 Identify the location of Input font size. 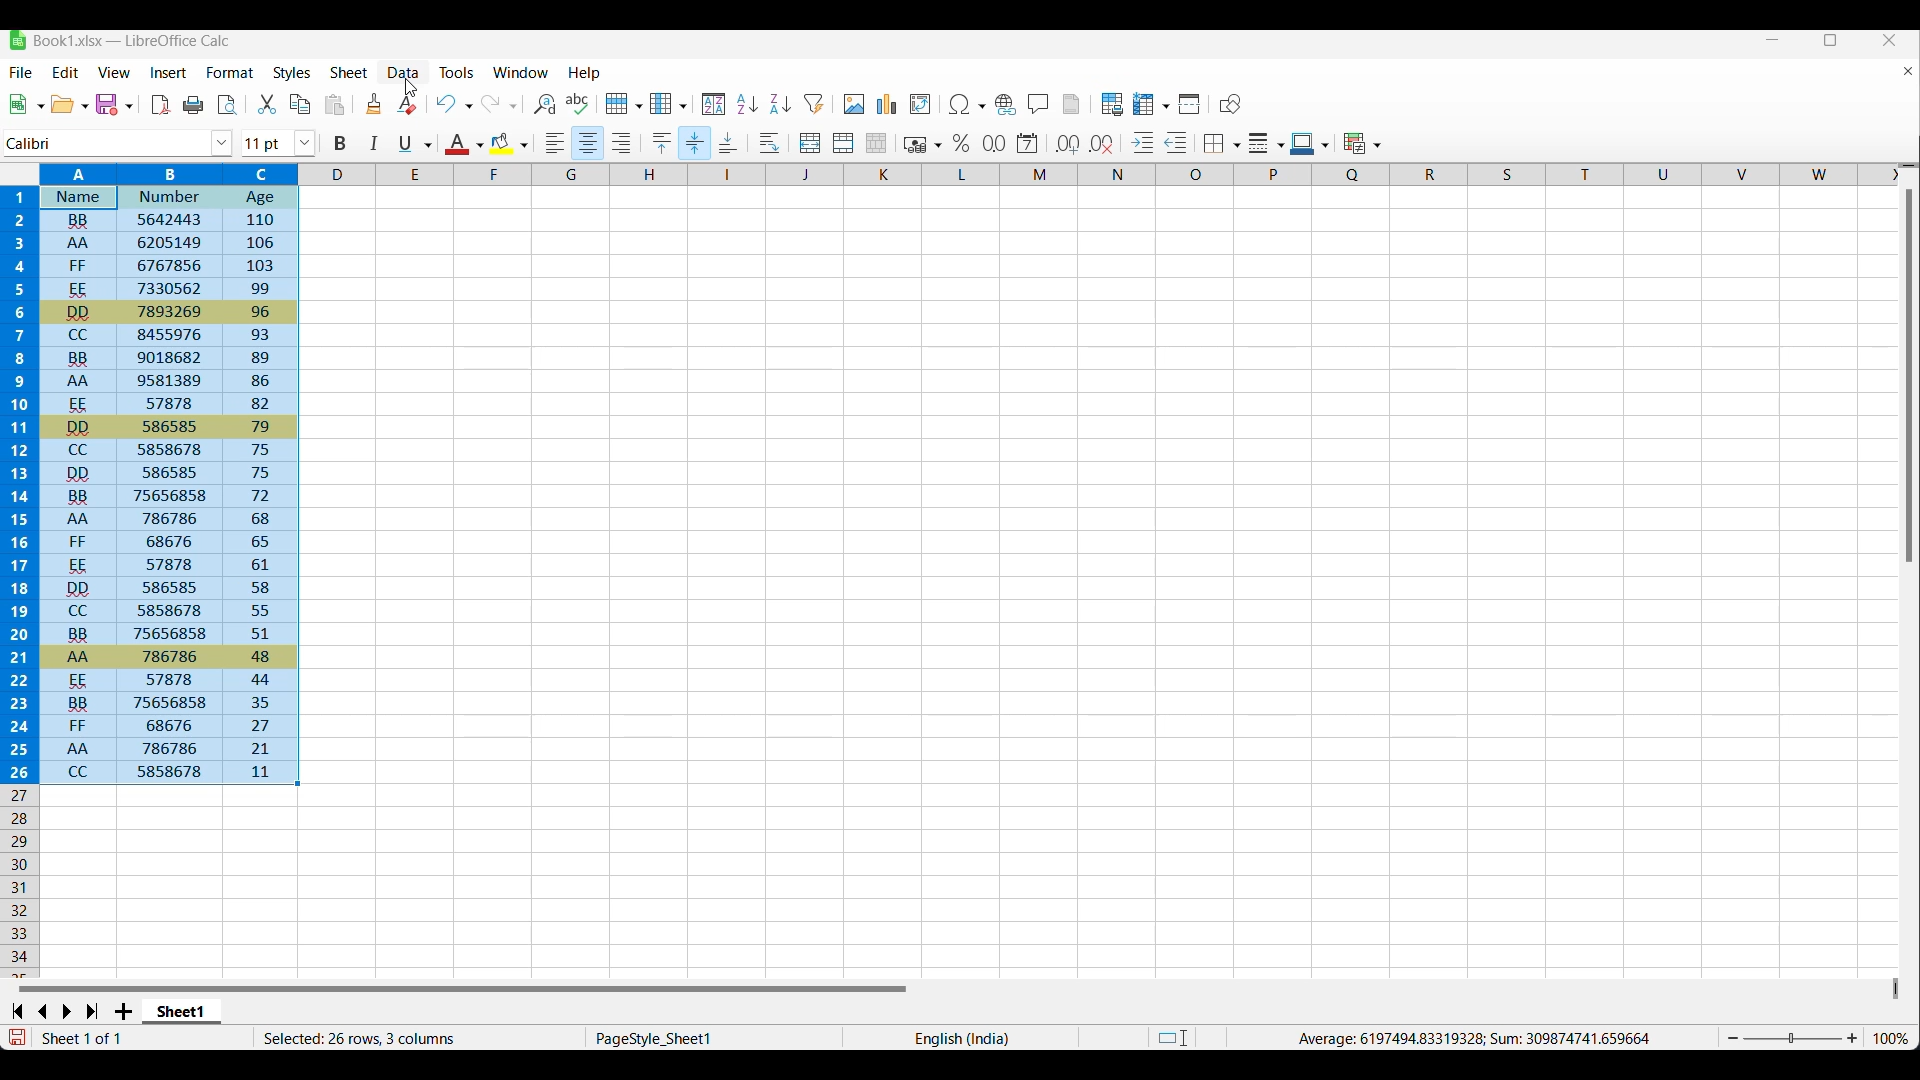
(267, 143).